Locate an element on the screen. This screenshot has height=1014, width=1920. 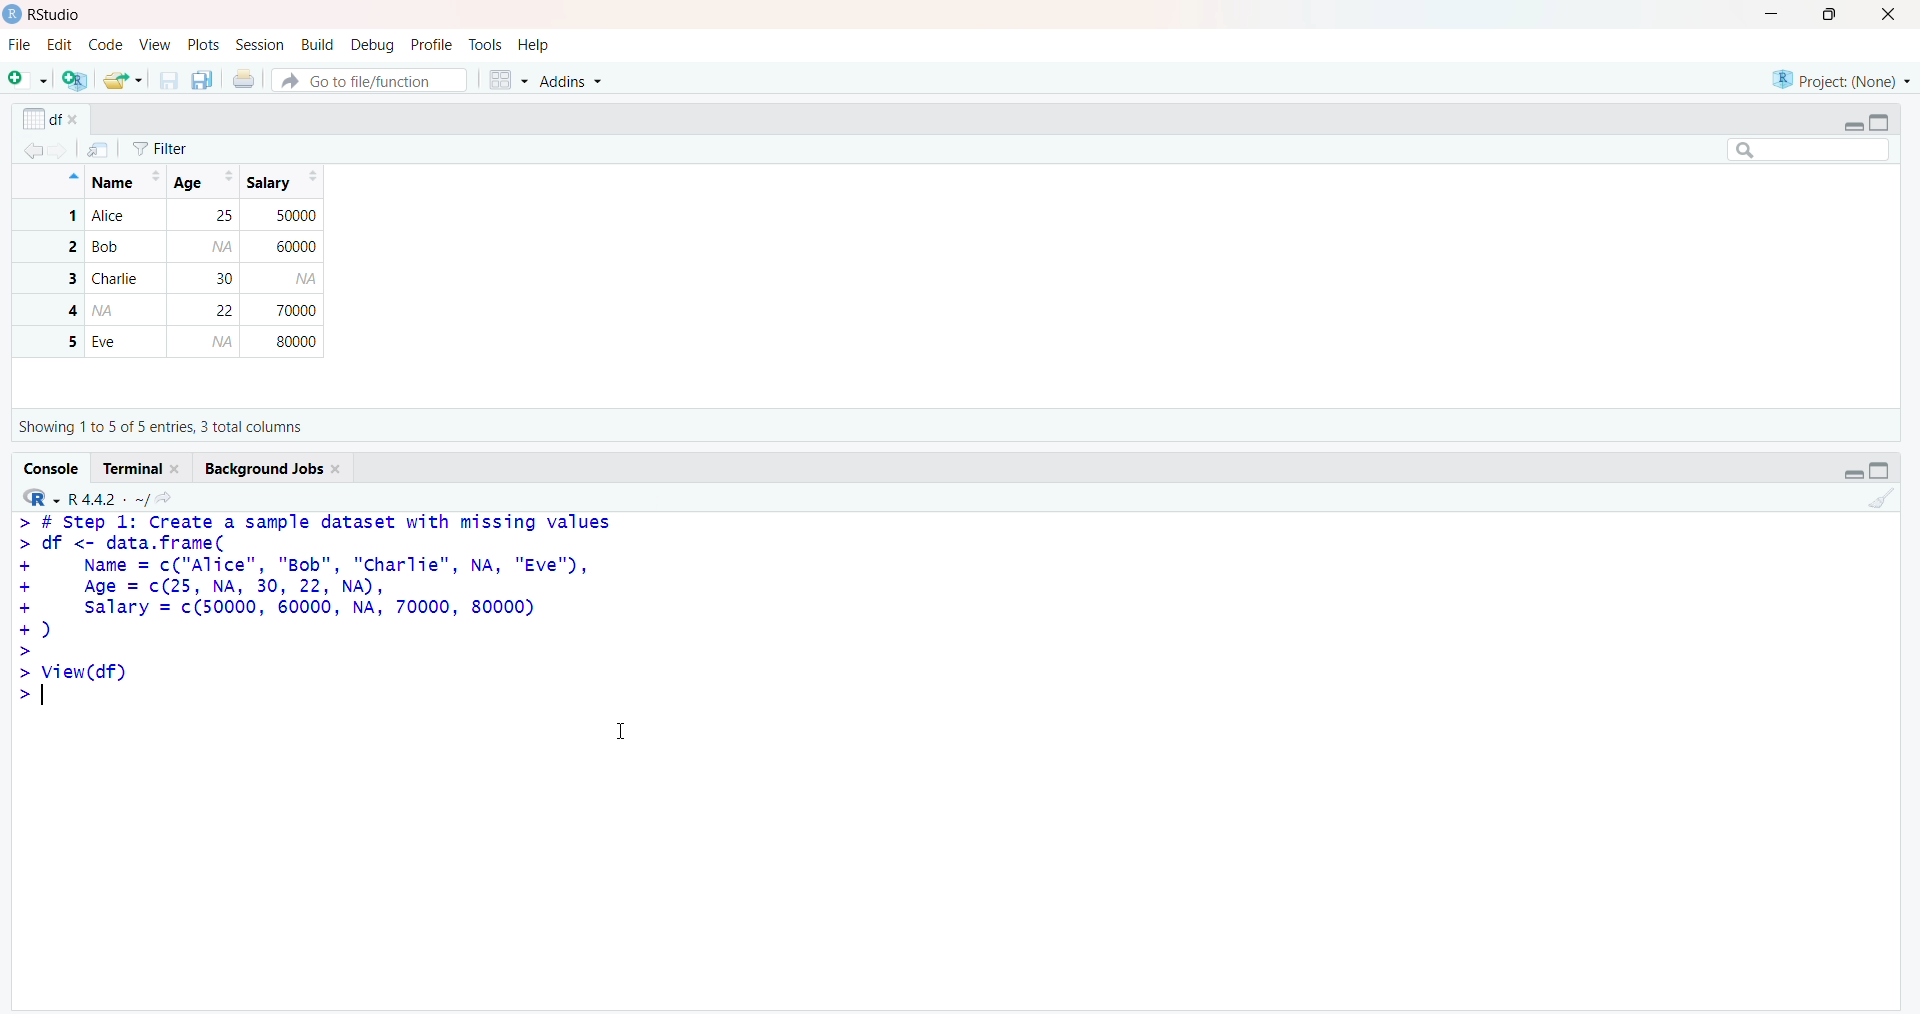
Minimize is located at coordinates (1856, 474).